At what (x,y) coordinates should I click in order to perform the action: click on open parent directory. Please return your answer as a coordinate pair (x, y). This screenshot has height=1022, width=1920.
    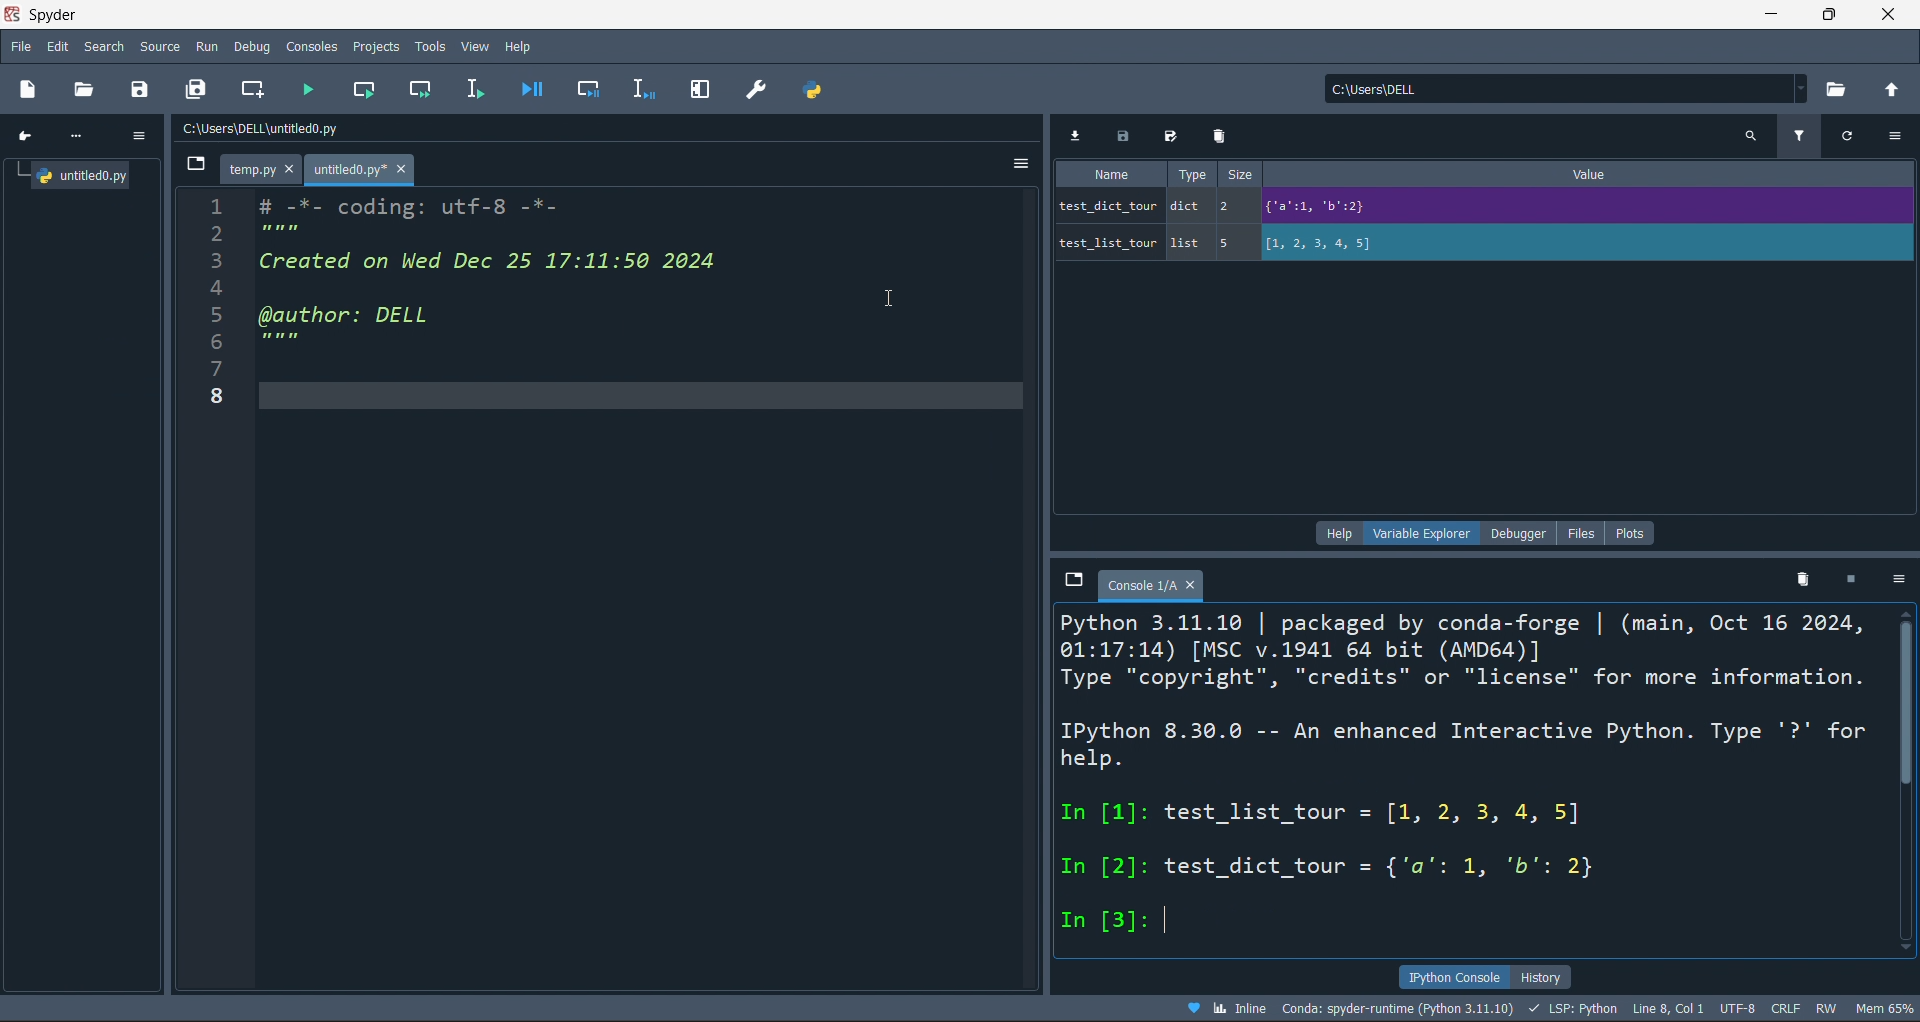
    Looking at the image, I should click on (1897, 89).